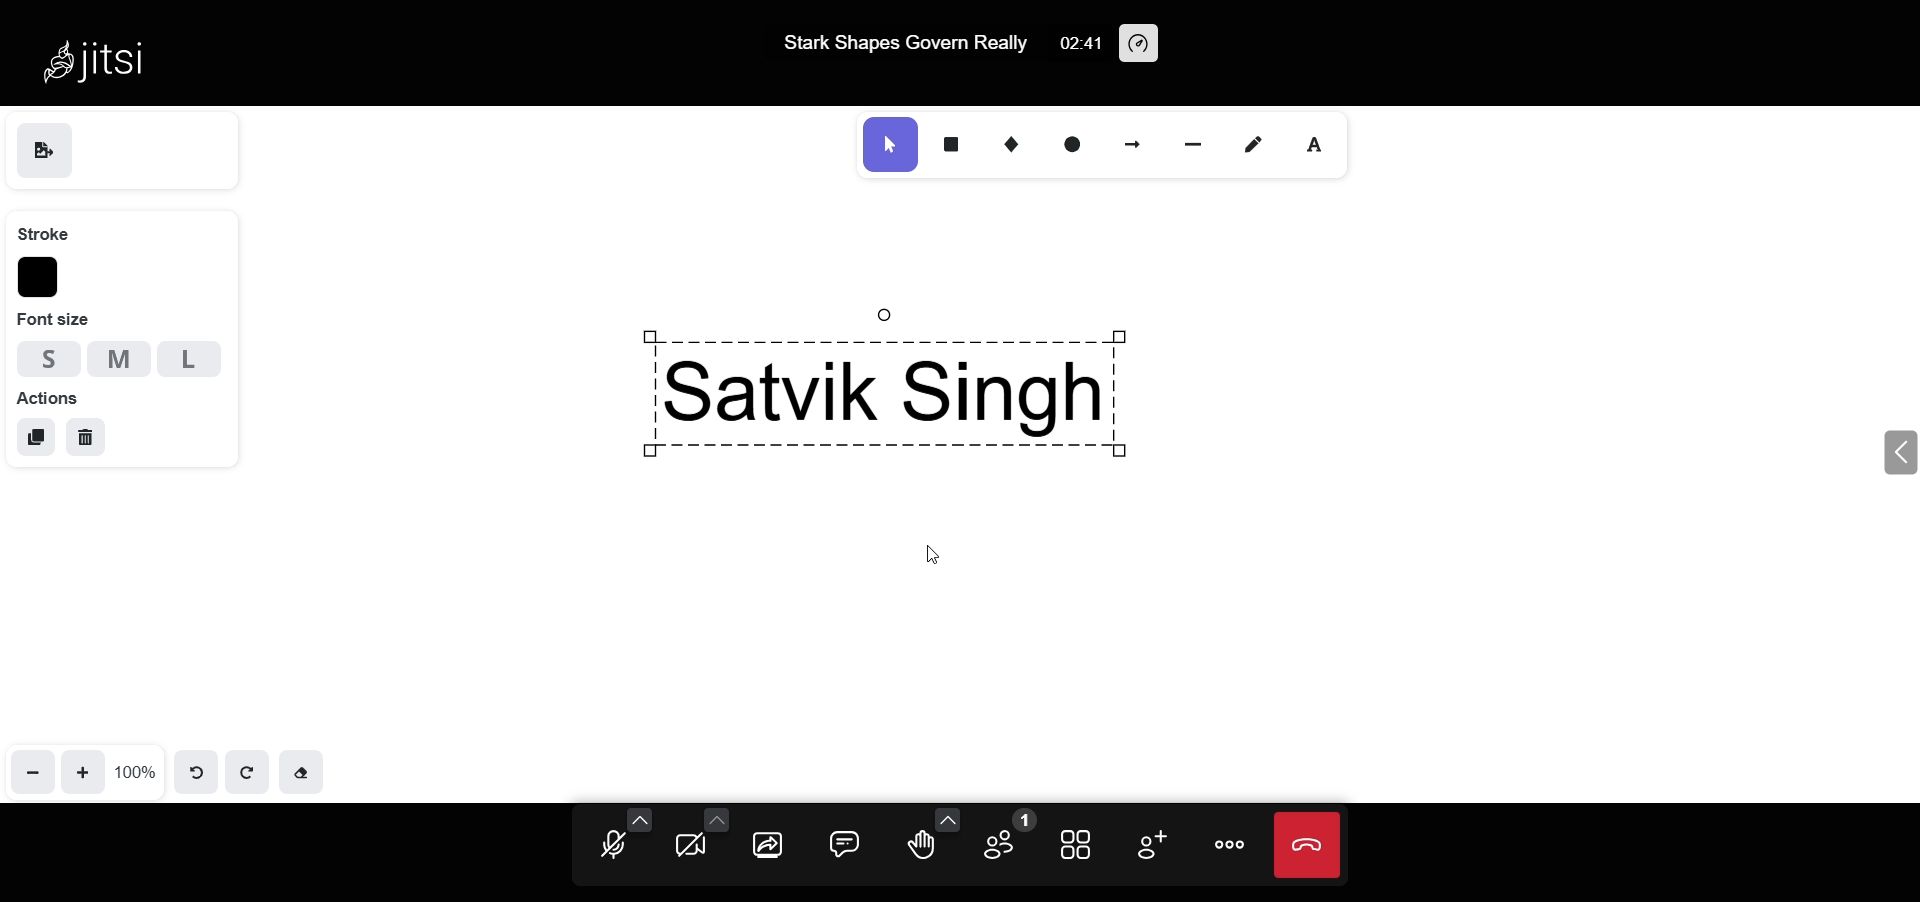 This screenshot has width=1920, height=902. I want to click on expand, so click(1897, 452).